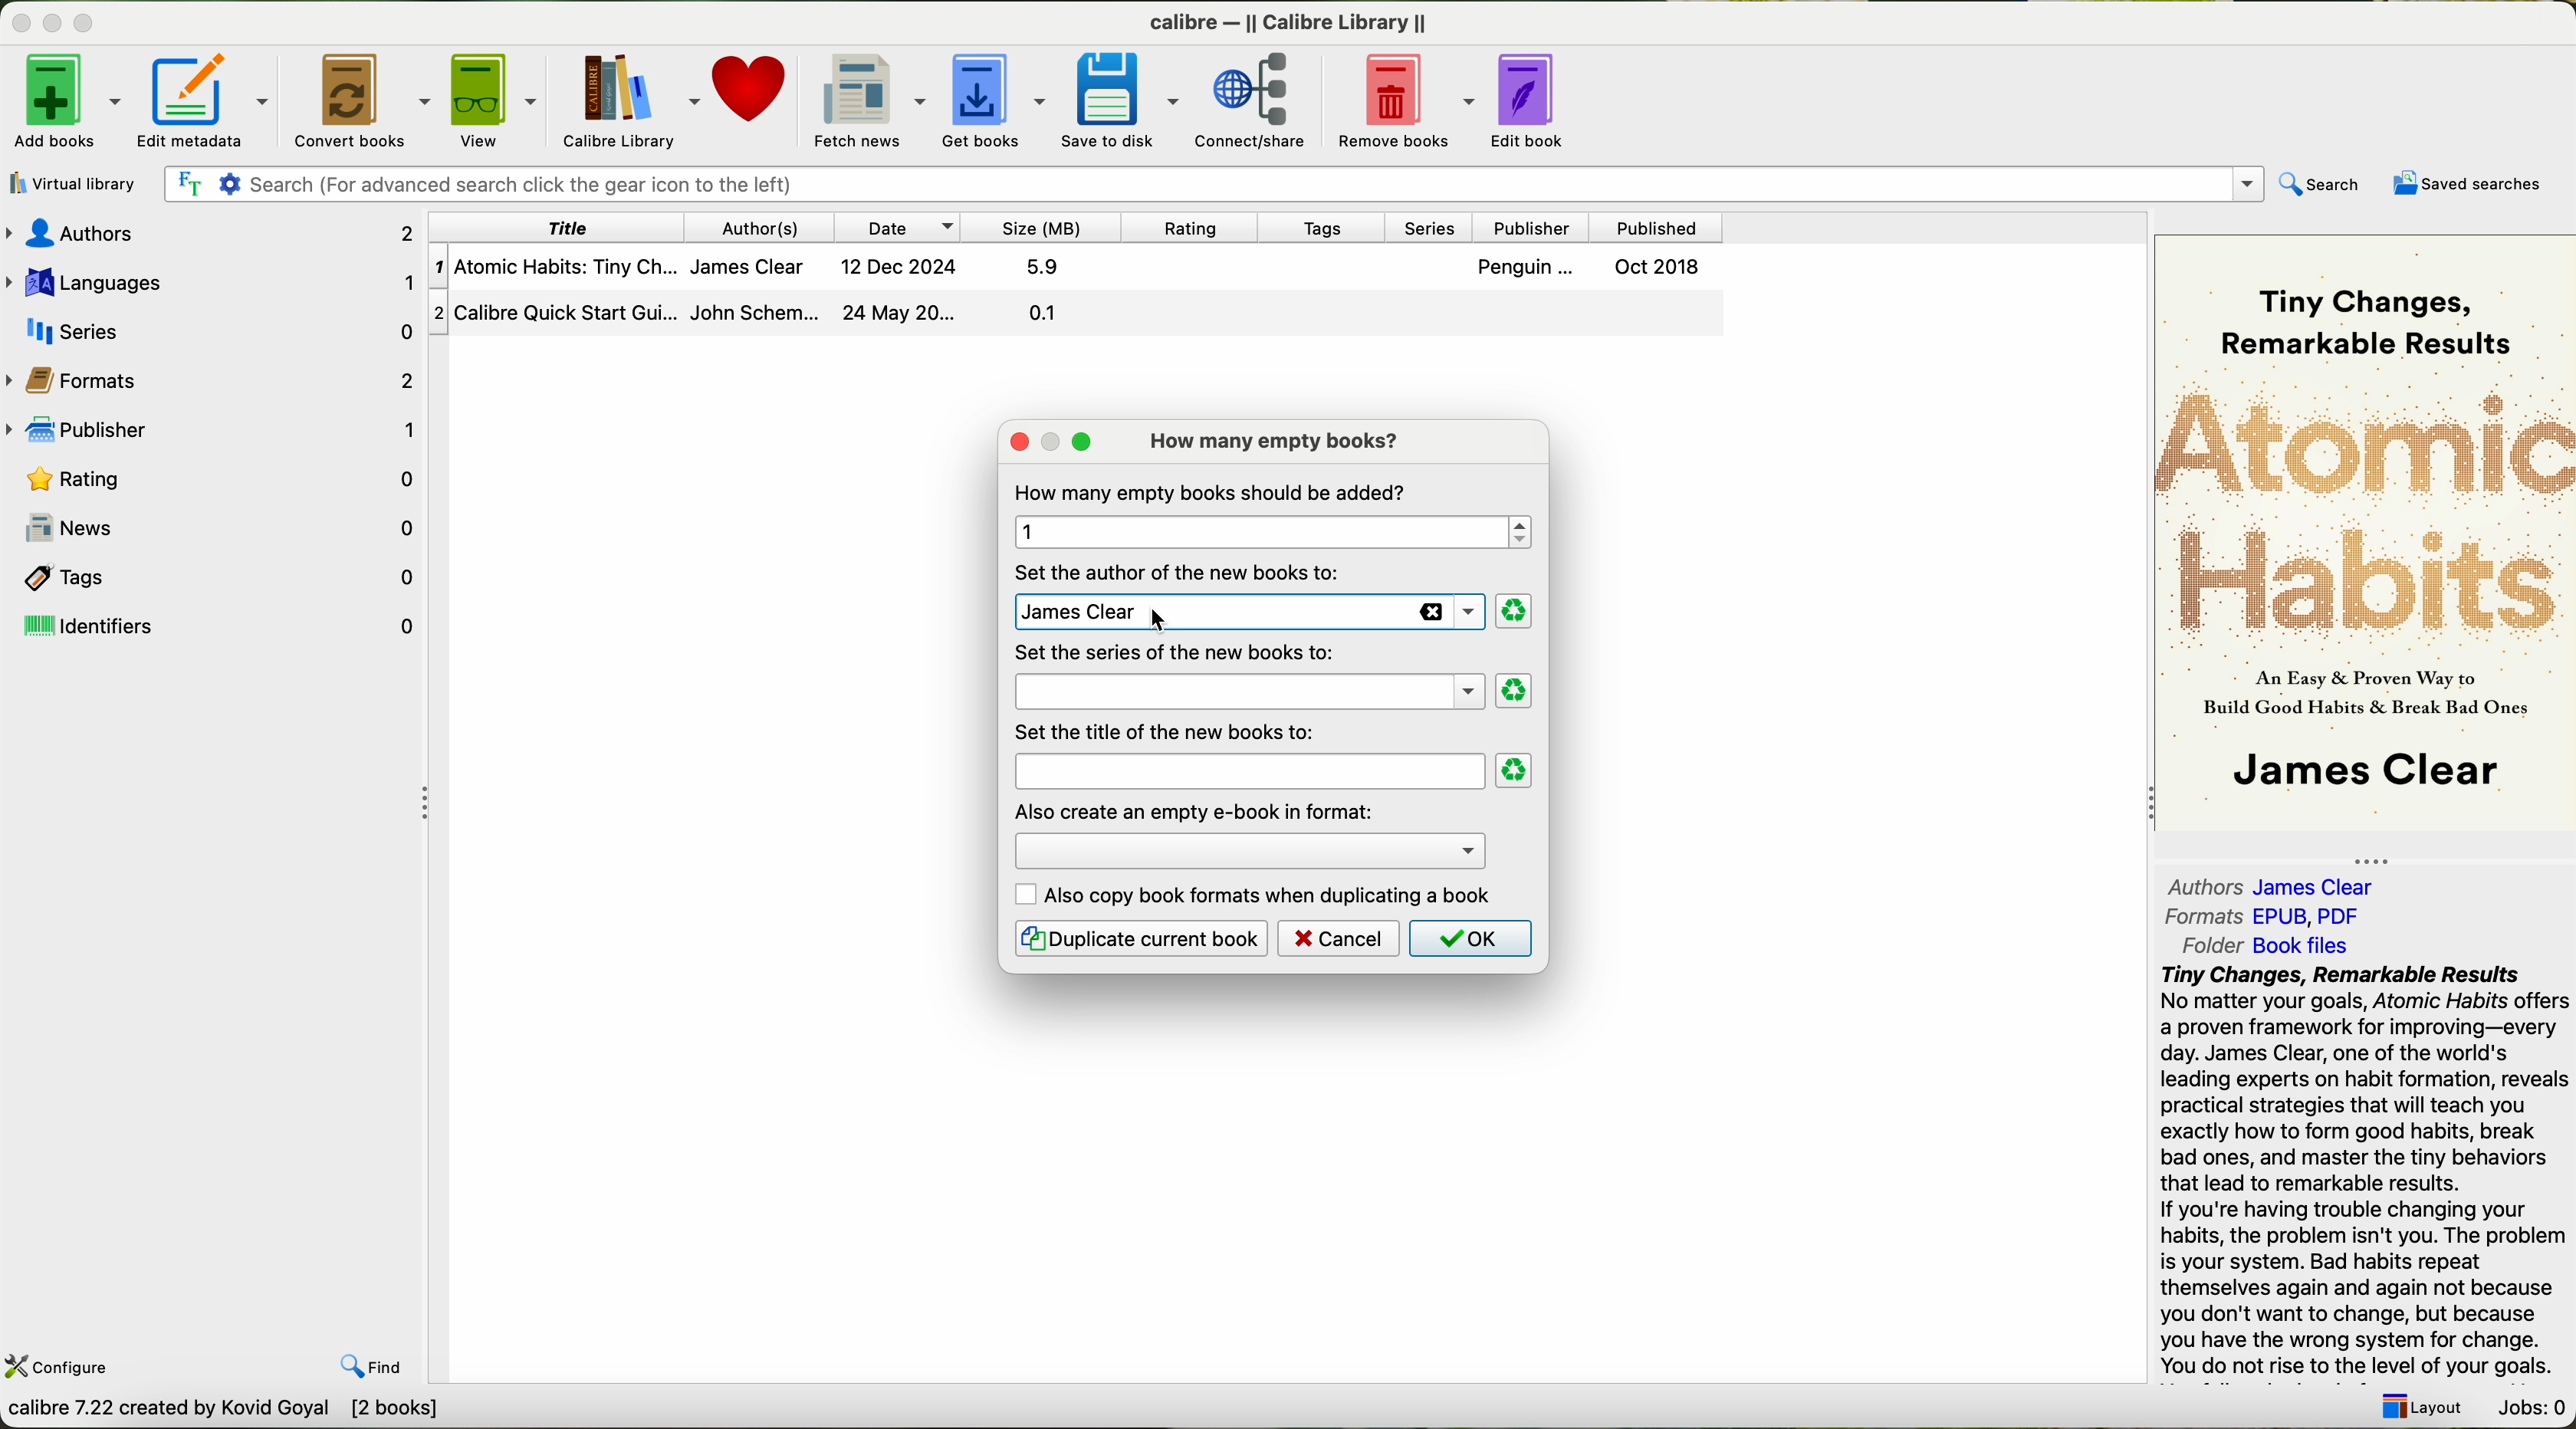 Image resolution: width=2576 pixels, height=1429 pixels. I want to click on Maximize, so click(1049, 439).